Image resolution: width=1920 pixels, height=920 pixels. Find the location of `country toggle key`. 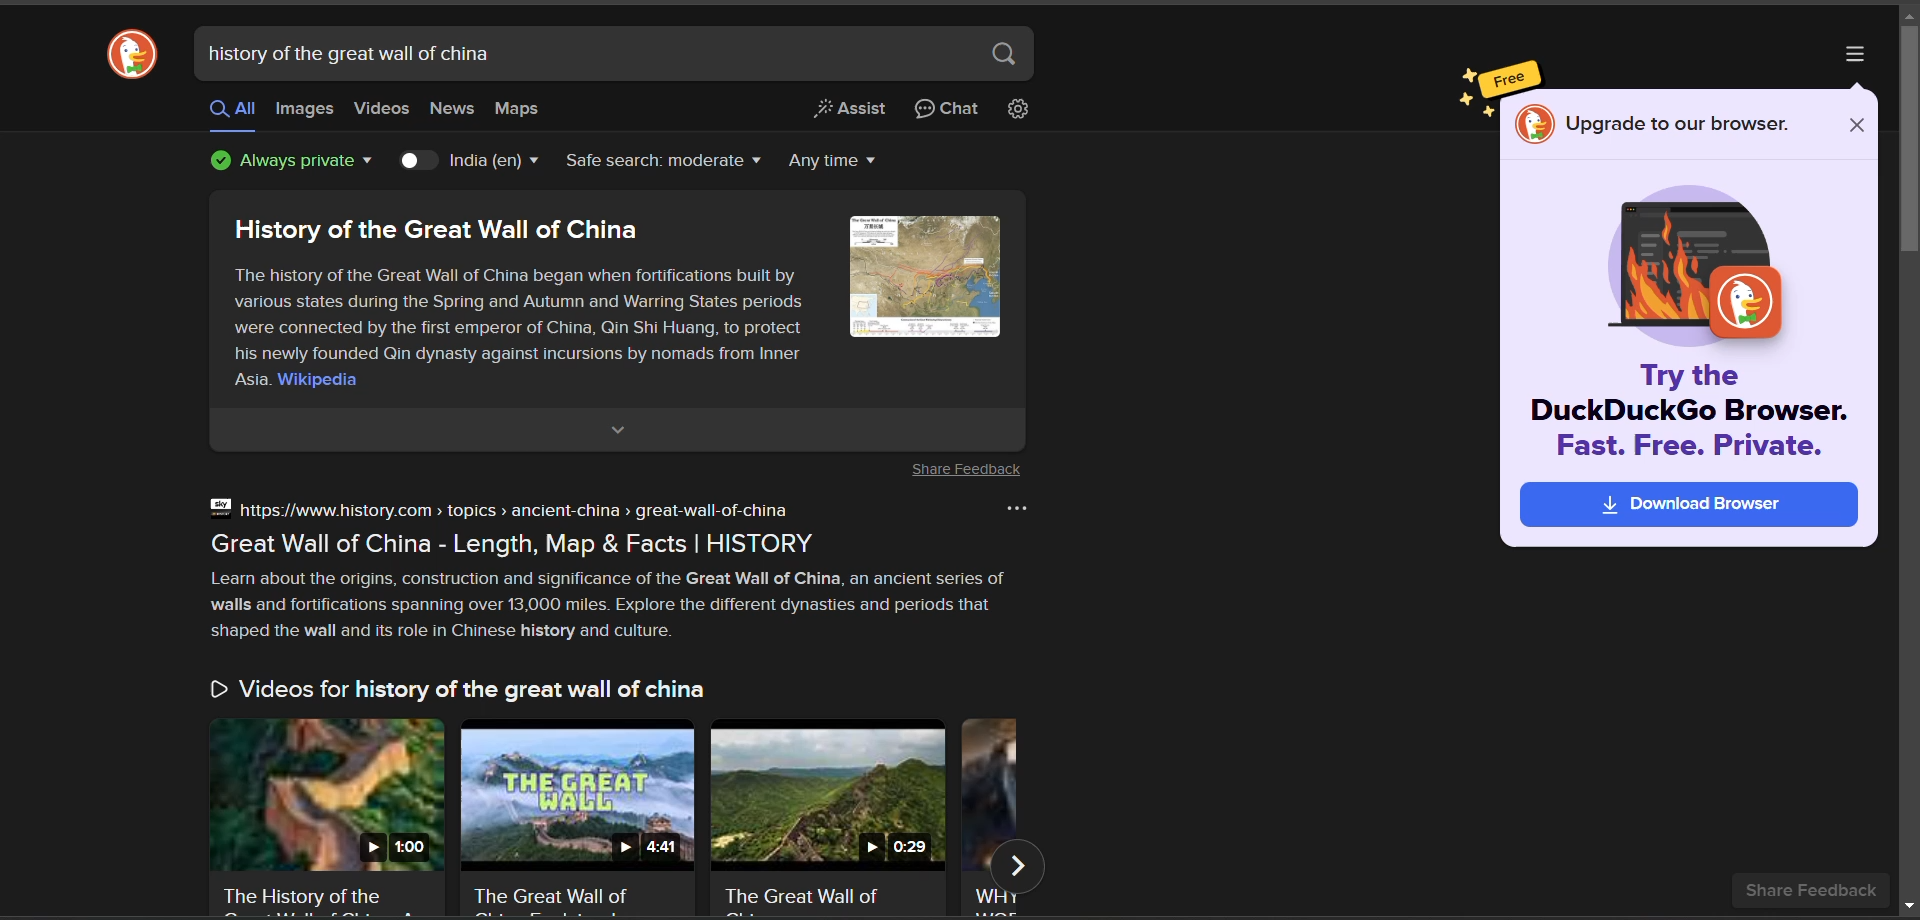

country toggle key is located at coordinates (419, 160).